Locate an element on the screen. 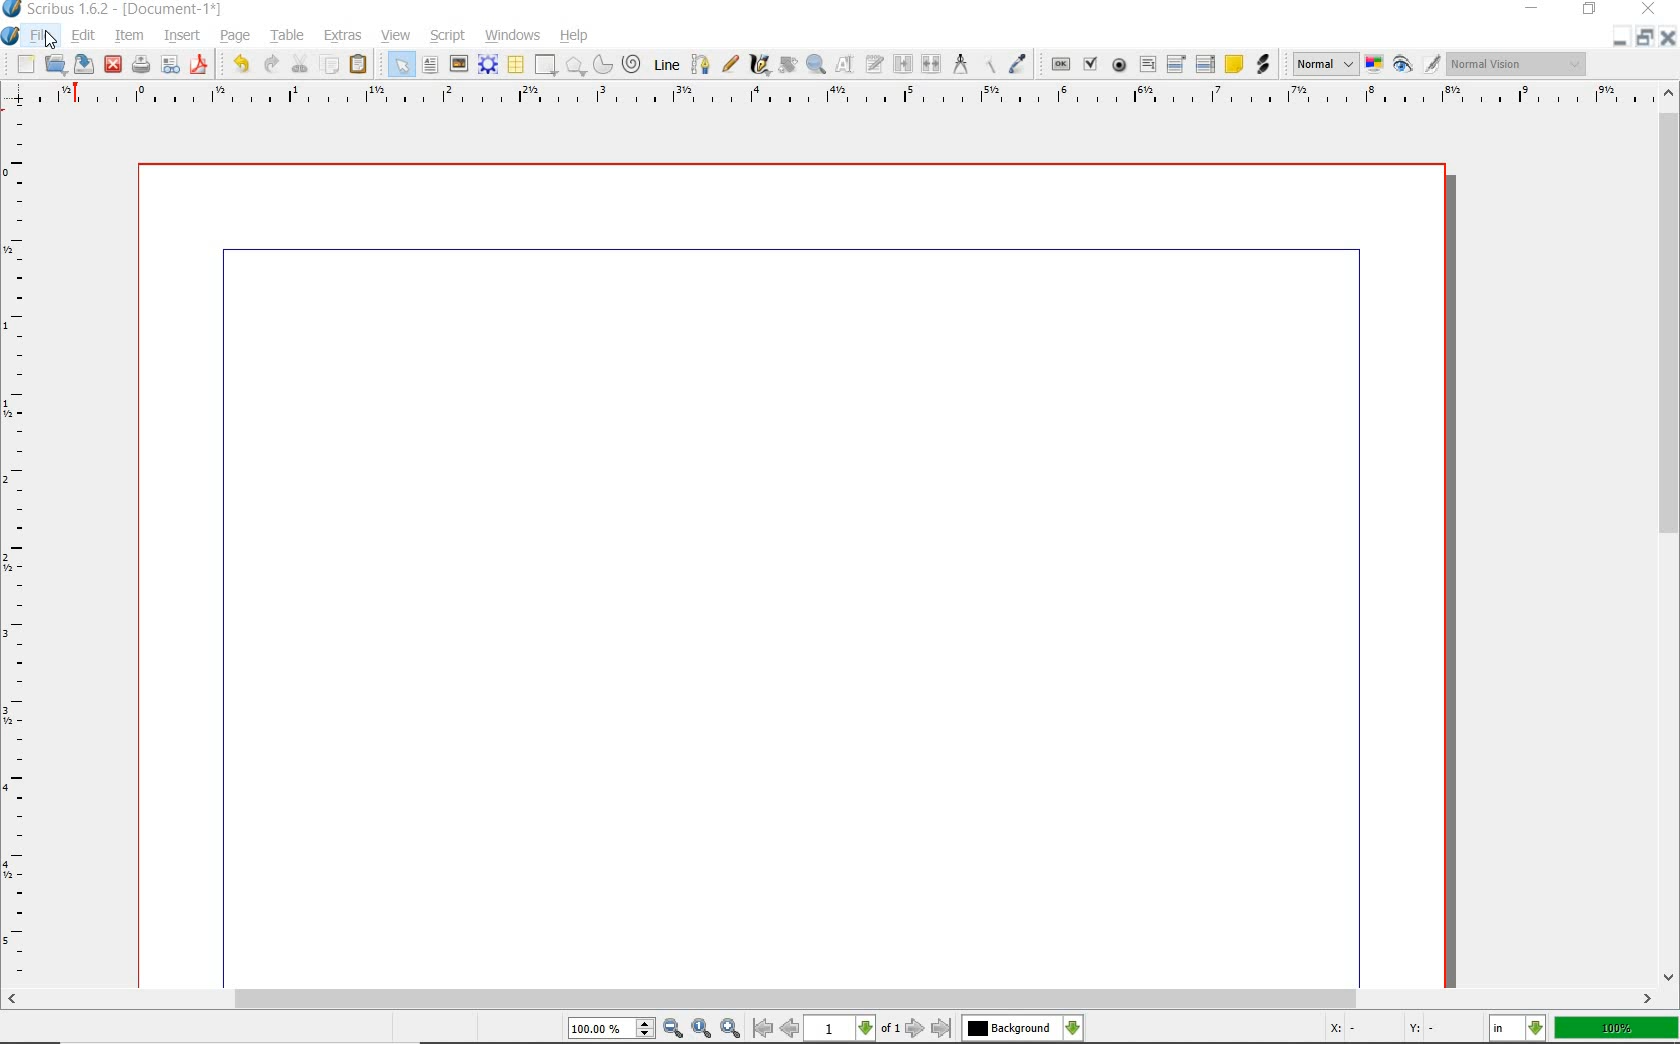 This screenshot has width=1680, height=1044. cut is located at coordinates (300, 63).